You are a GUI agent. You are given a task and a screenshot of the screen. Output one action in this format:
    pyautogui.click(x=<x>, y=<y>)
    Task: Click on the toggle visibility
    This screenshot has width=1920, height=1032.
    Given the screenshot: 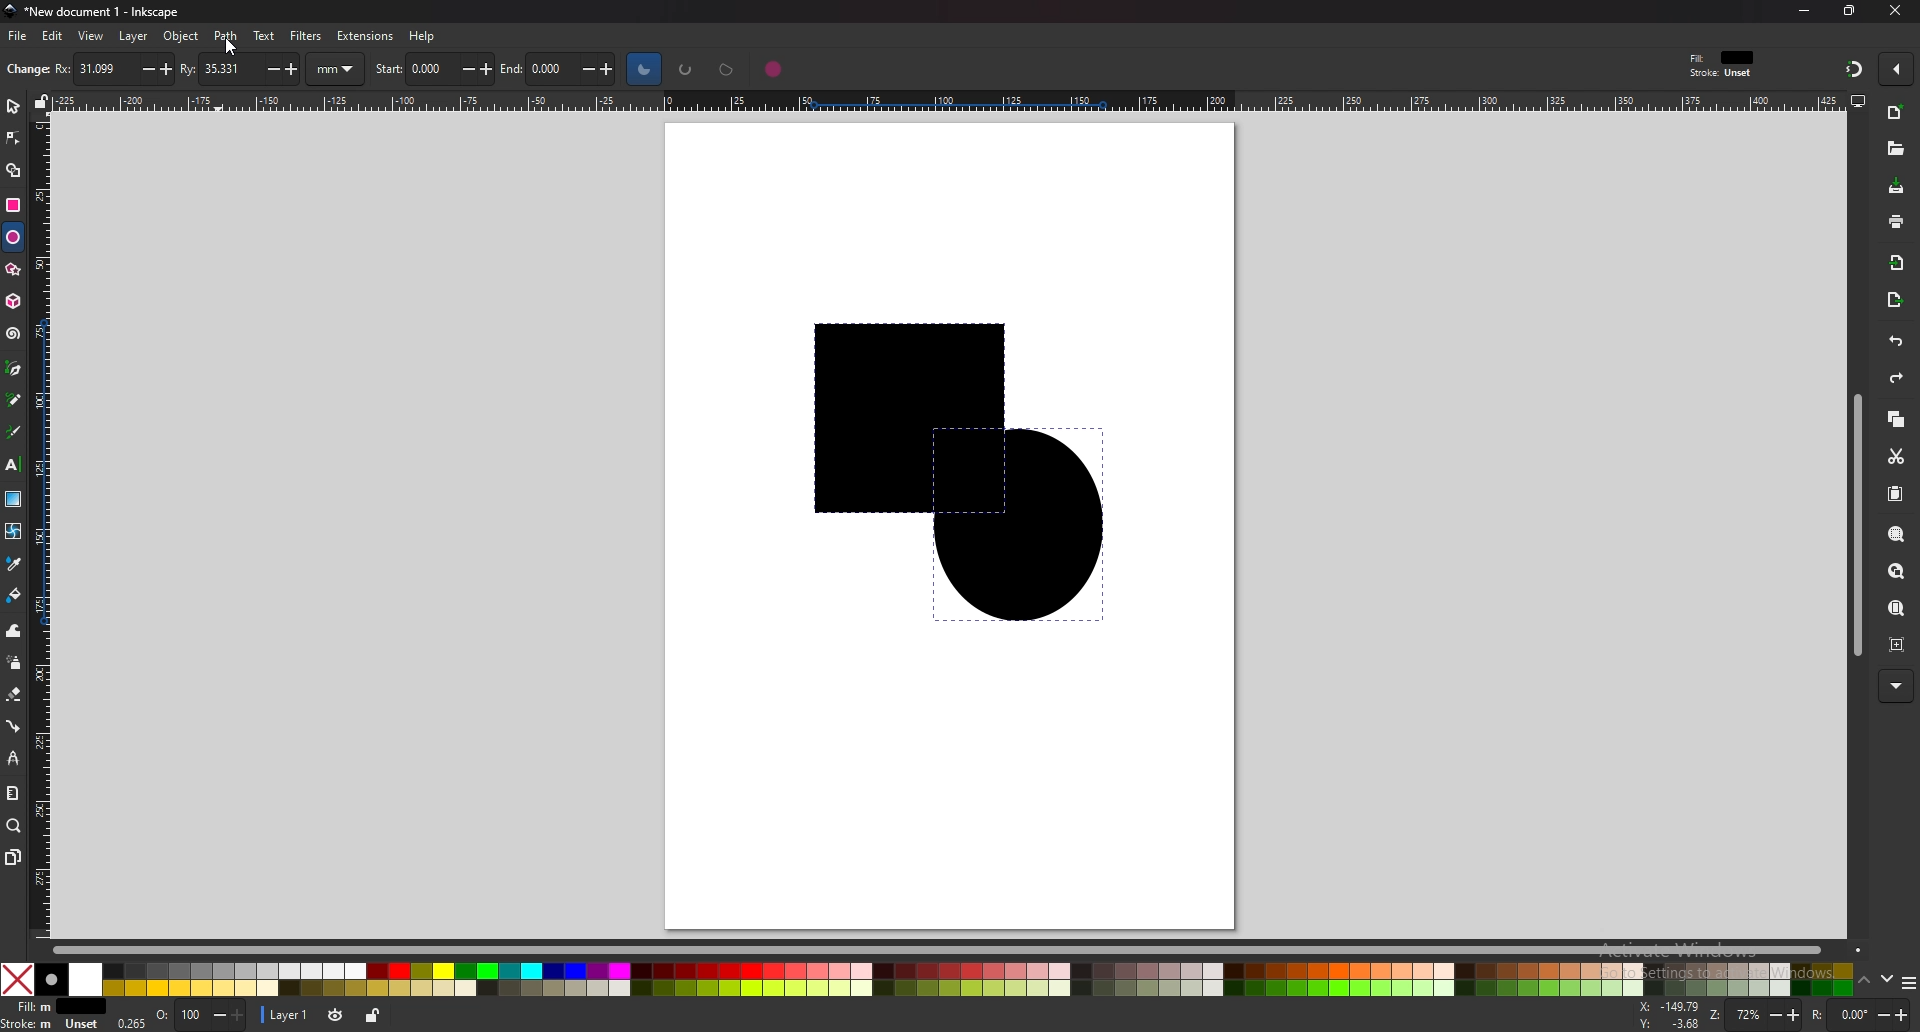 What is the action you would take?
    pyautogui.click(x=333, y=1015)
    